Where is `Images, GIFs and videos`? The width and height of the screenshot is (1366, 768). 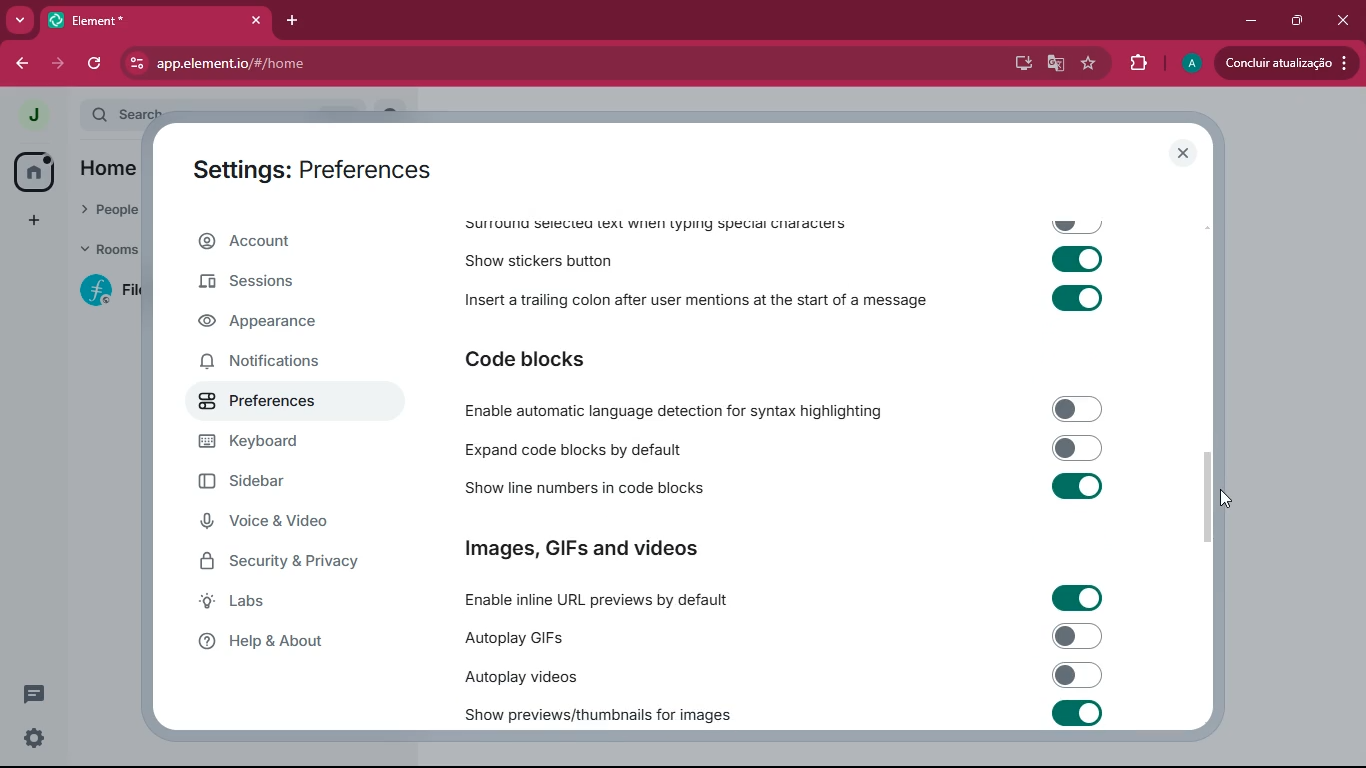
Images, GIFs and videos is located at coordinates (591, 549).